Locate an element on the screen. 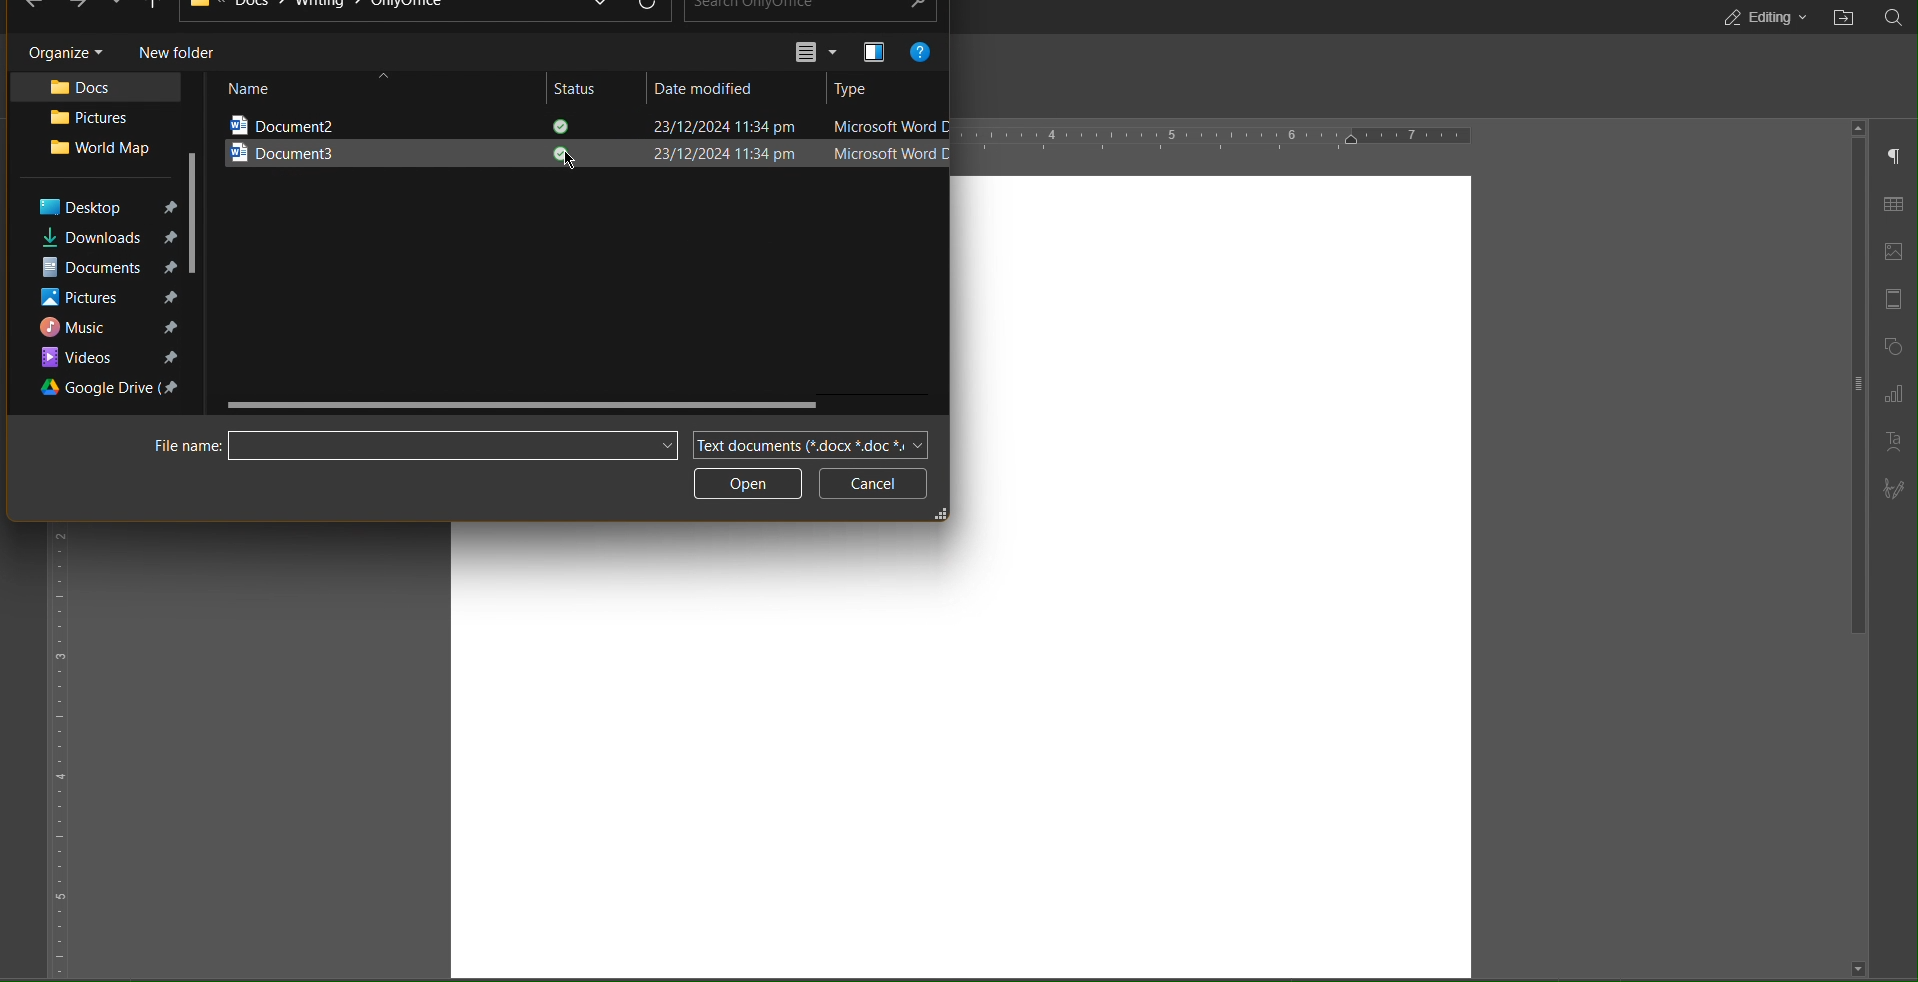  Documents is located at coordinates (96, 268).